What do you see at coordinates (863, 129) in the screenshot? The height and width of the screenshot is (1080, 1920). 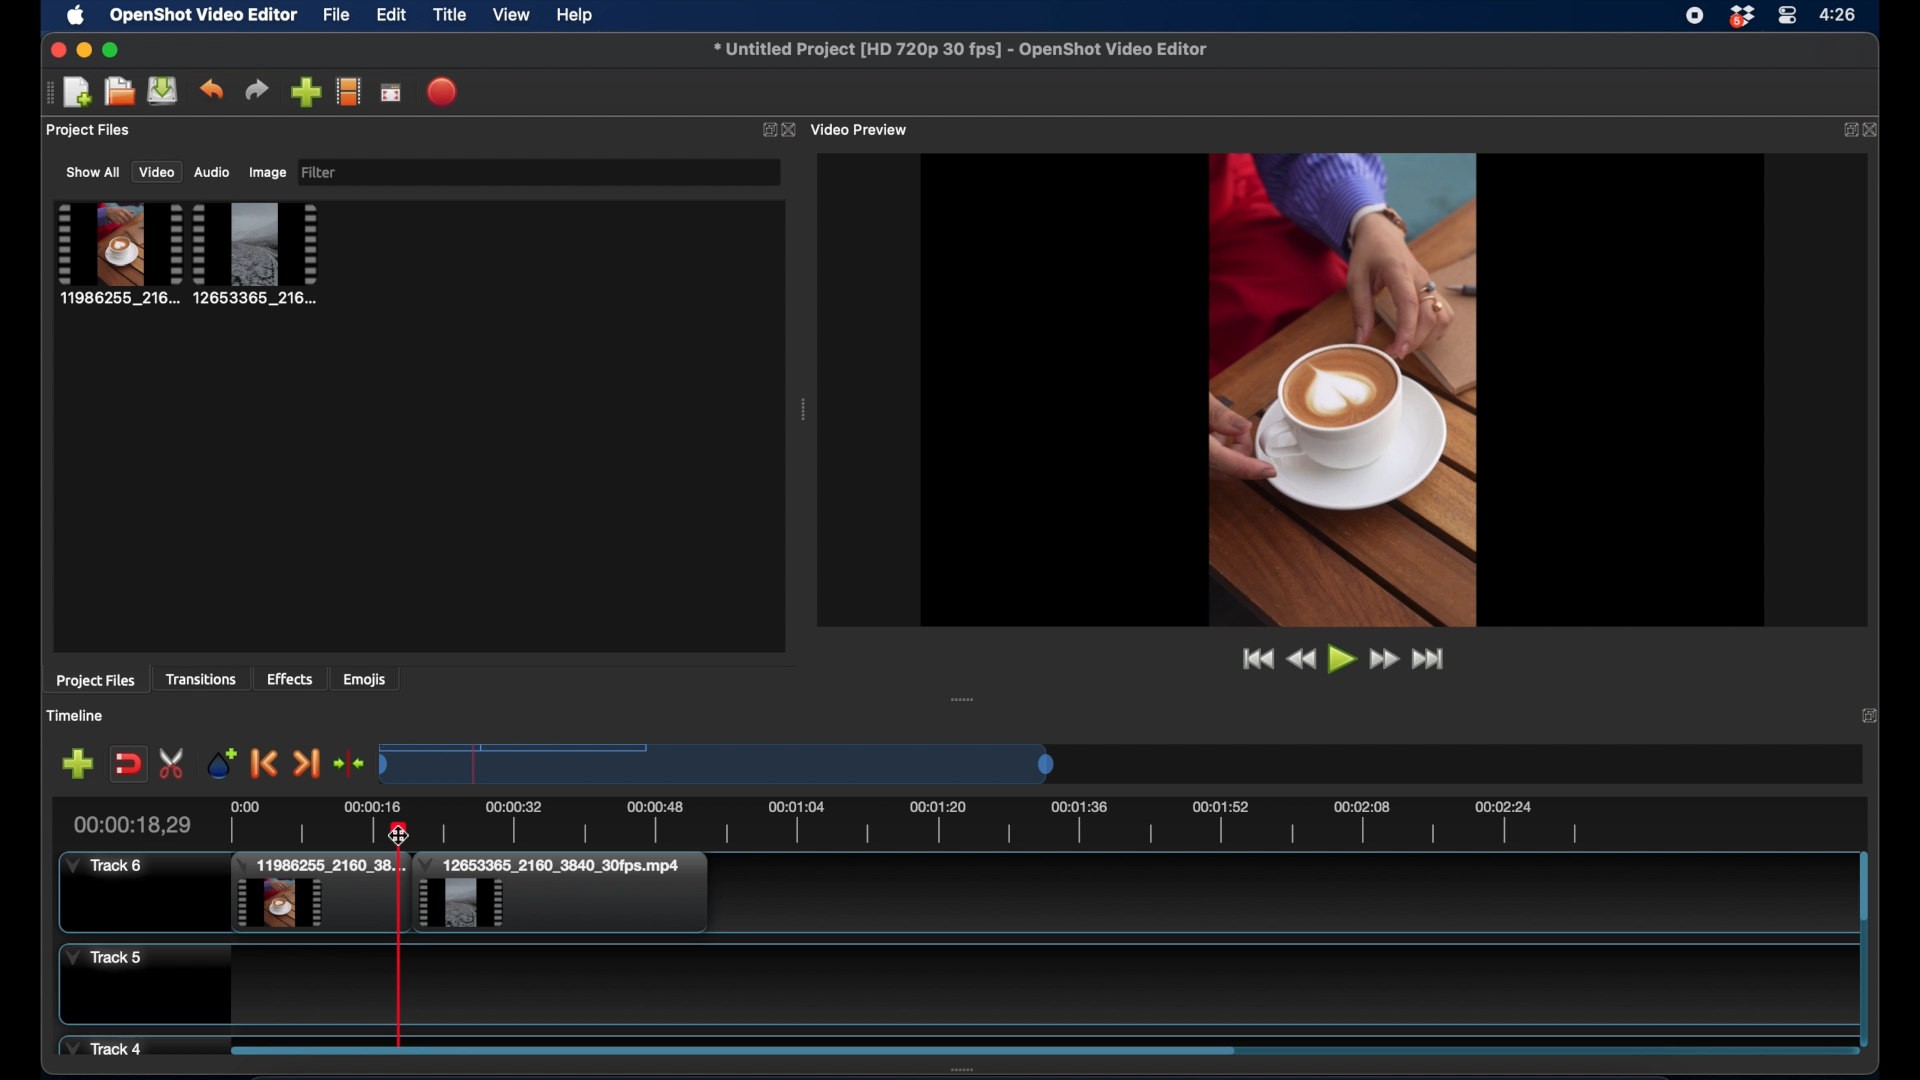 I see `video preview` at bounding box center [863, 129].